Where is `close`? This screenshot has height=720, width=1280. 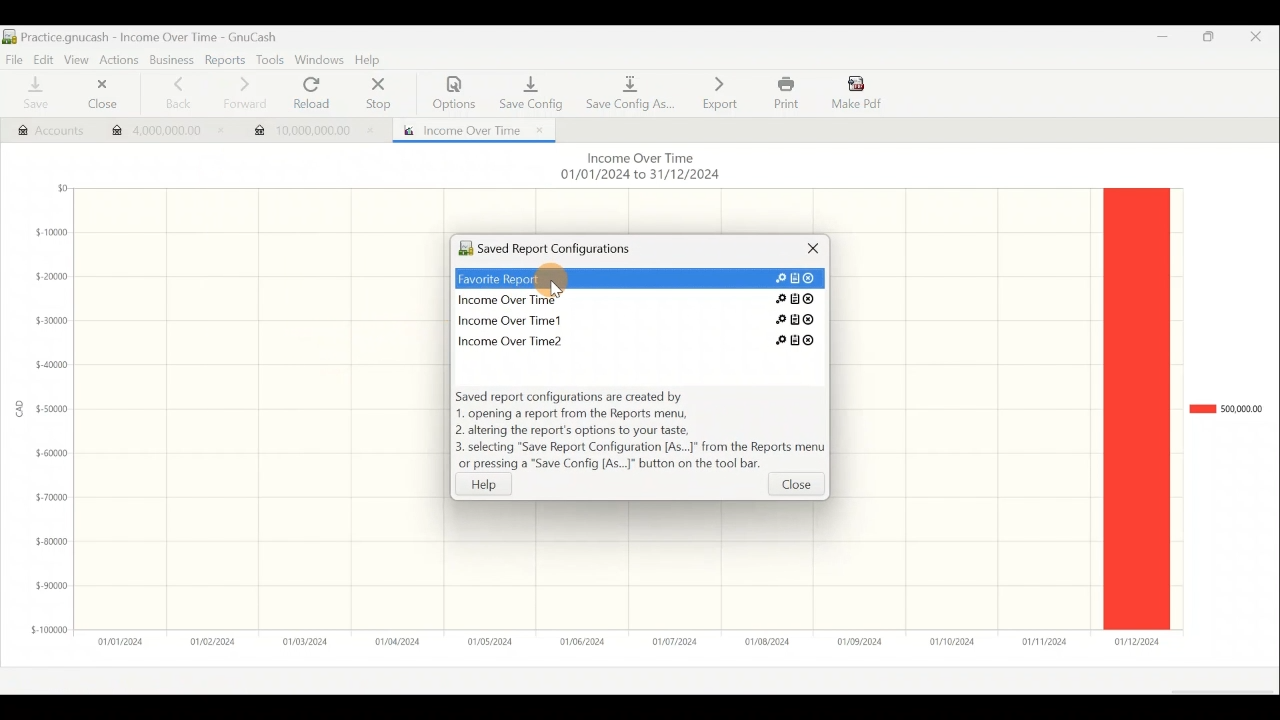
close is located at coordinates (795, 487).